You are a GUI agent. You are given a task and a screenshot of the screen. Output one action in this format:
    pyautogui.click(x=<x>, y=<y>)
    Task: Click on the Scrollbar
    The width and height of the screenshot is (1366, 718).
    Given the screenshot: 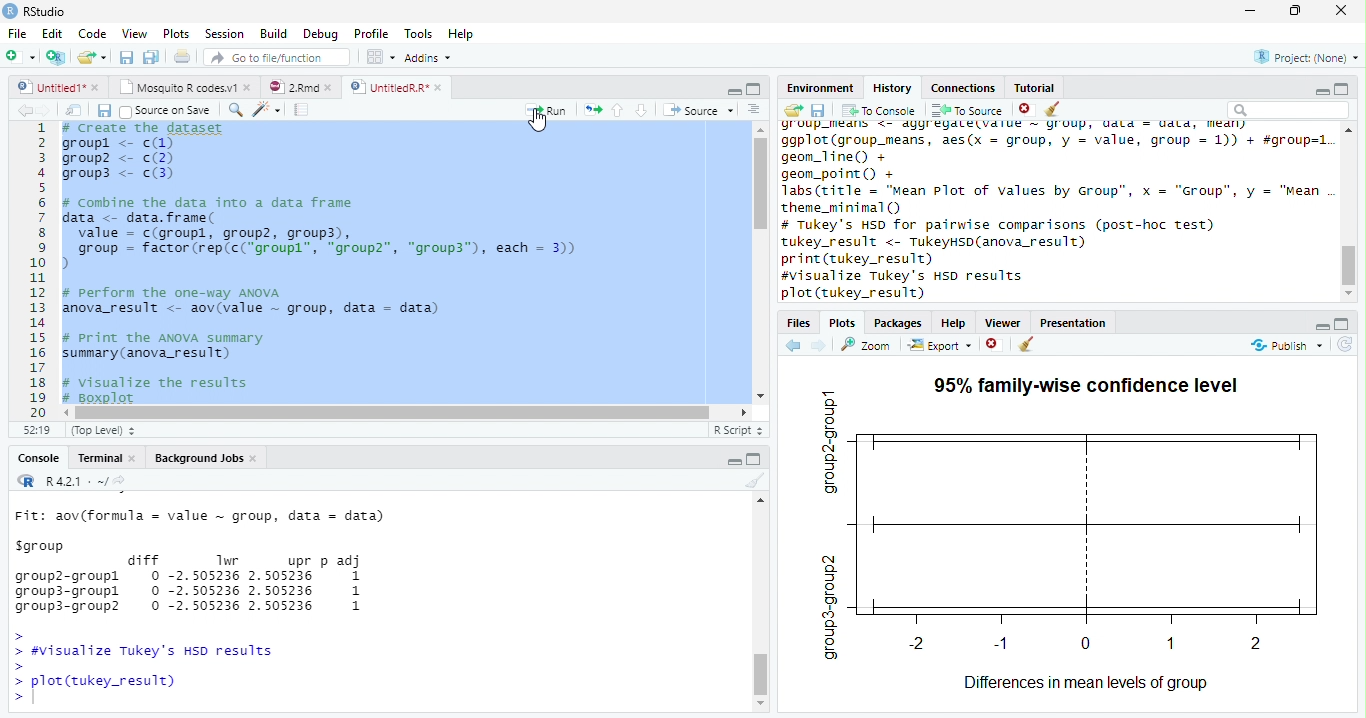 What is the action you would take?
    pyautogui.click(x=408, y=411)
    